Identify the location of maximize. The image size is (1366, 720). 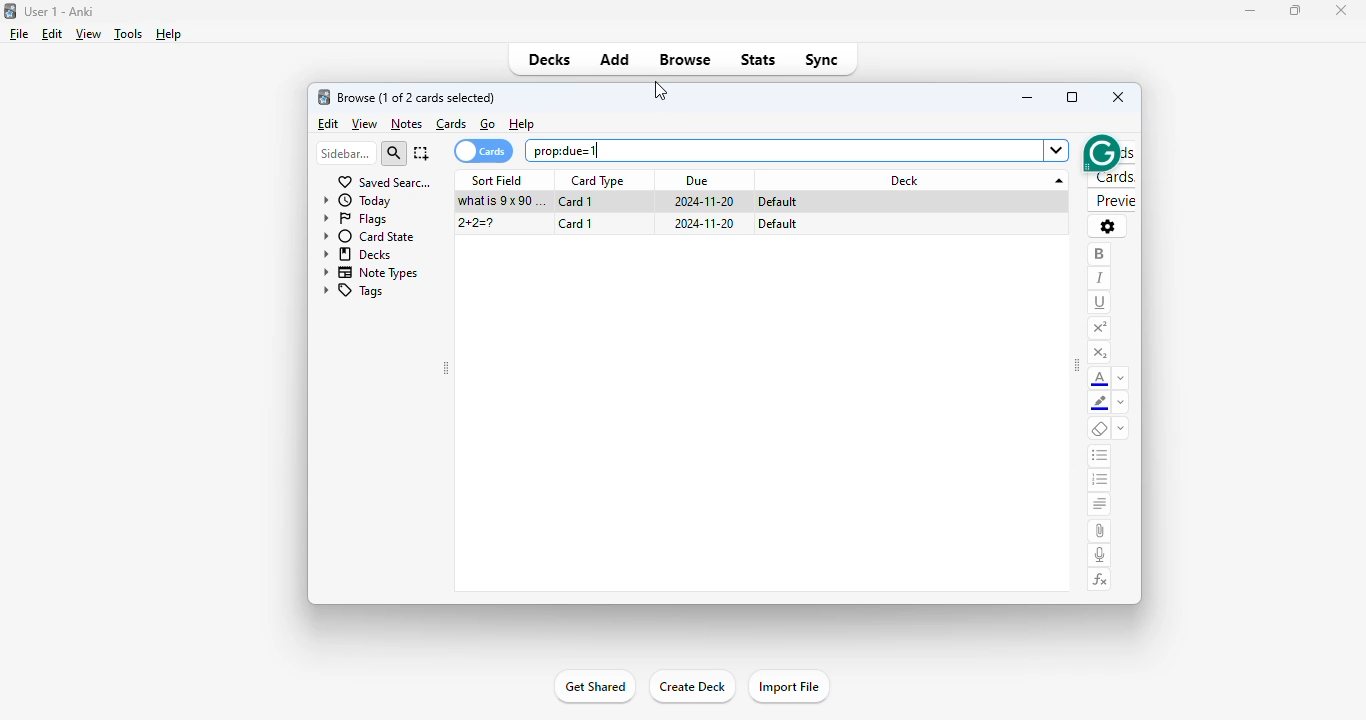
(1293, 9).